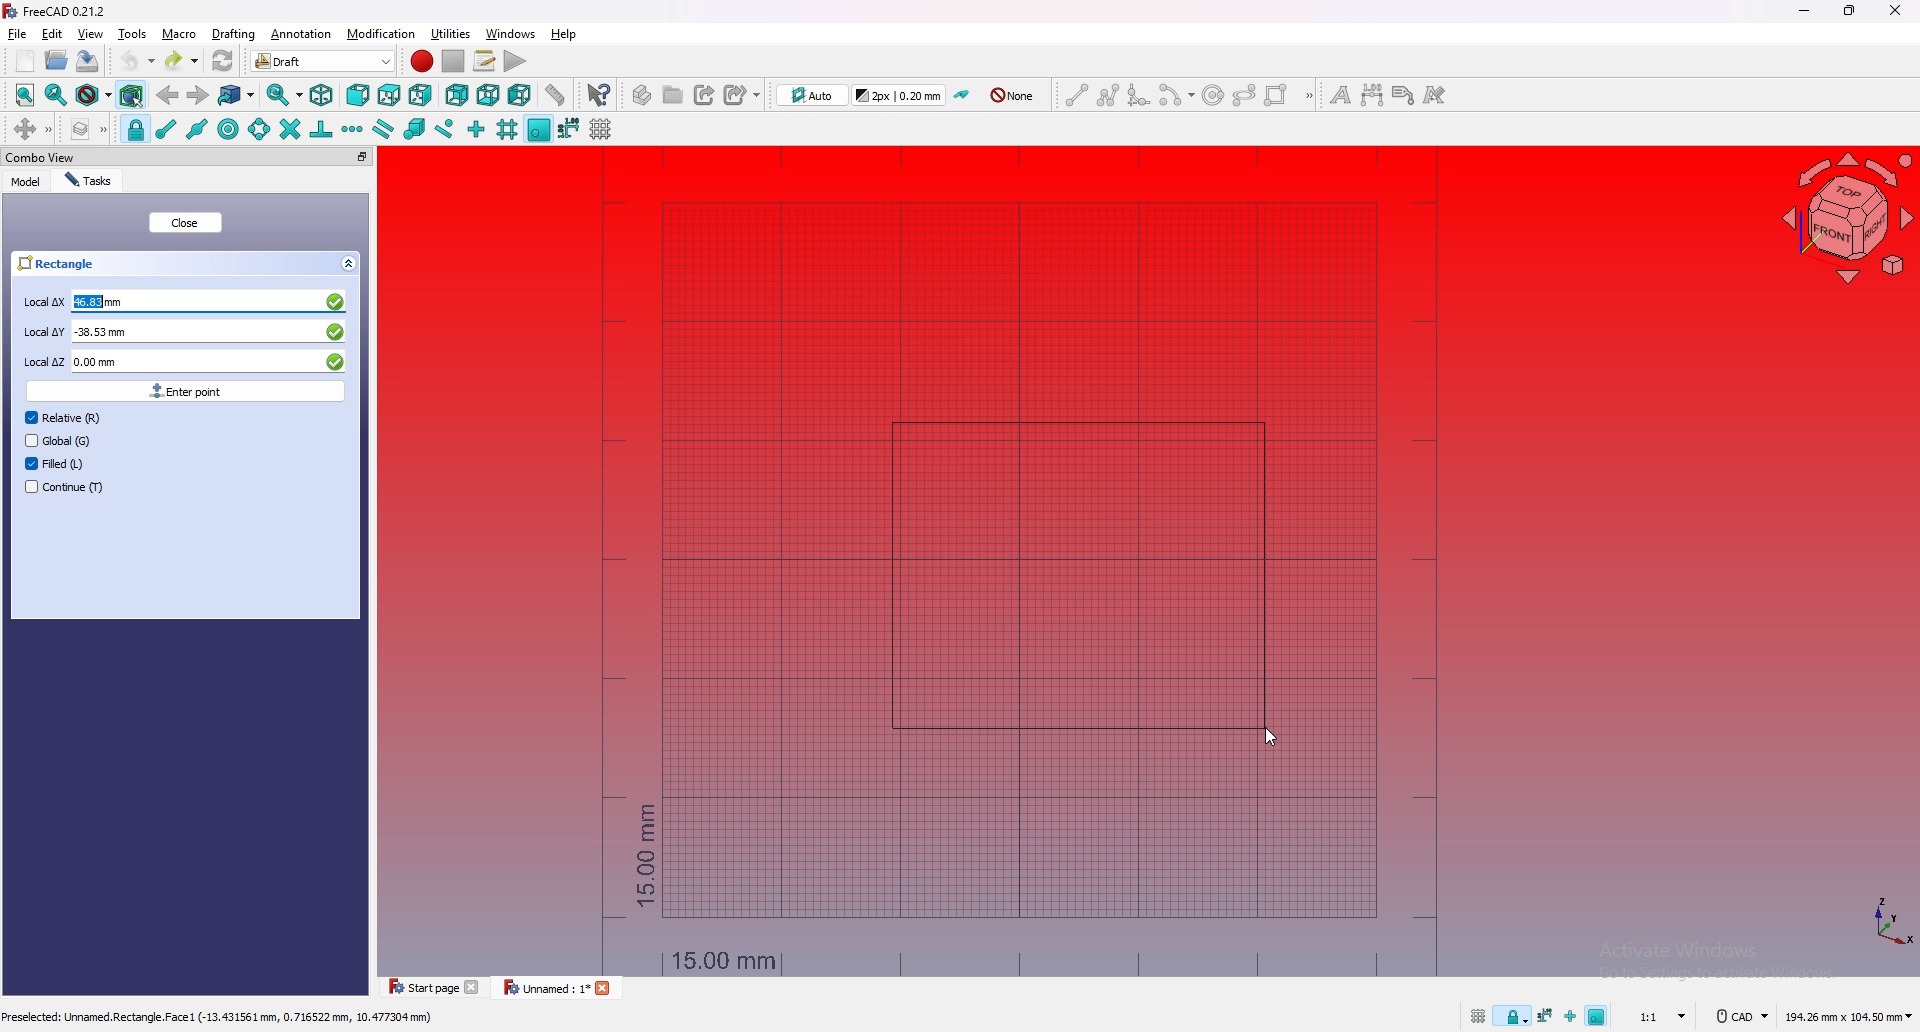  I want to click on annotation style, so click(1436, 95).